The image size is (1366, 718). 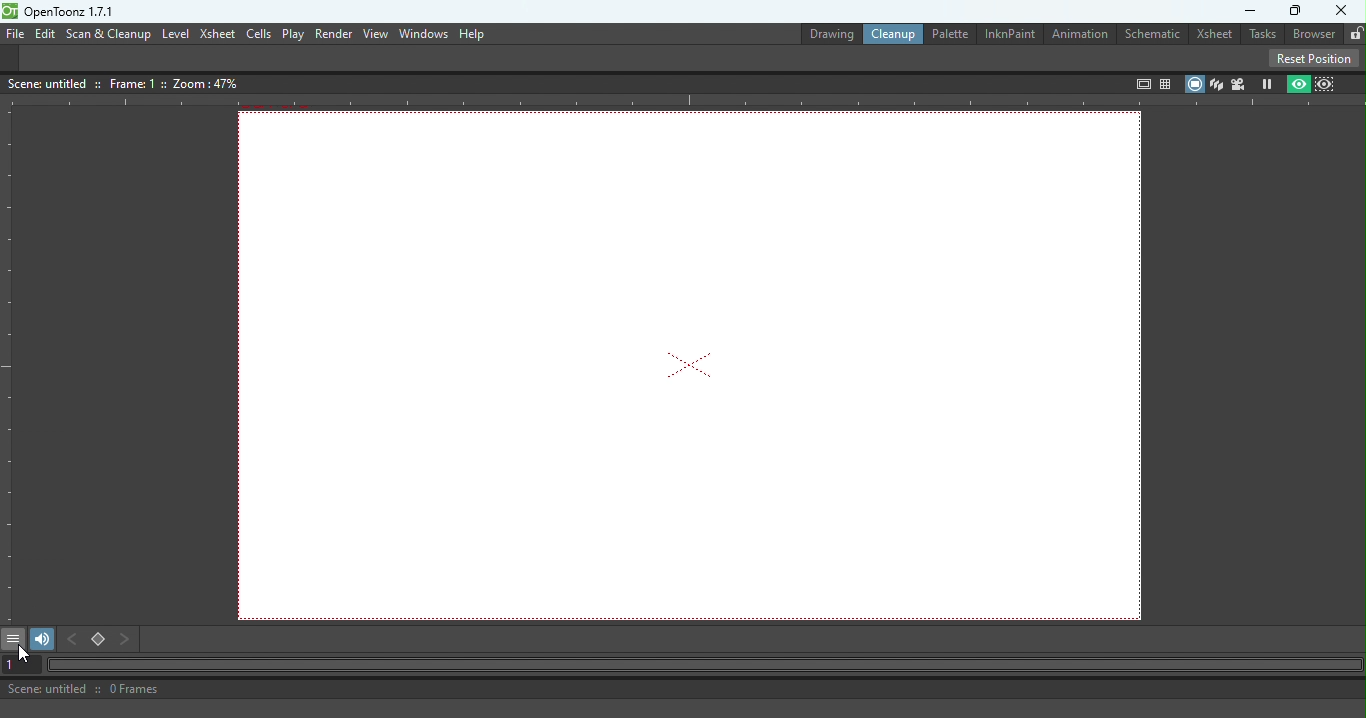 What do you see at coordinates (1214, 34) in the screenshot?
I see `Xsheet` at bounding box center [1214, 34].